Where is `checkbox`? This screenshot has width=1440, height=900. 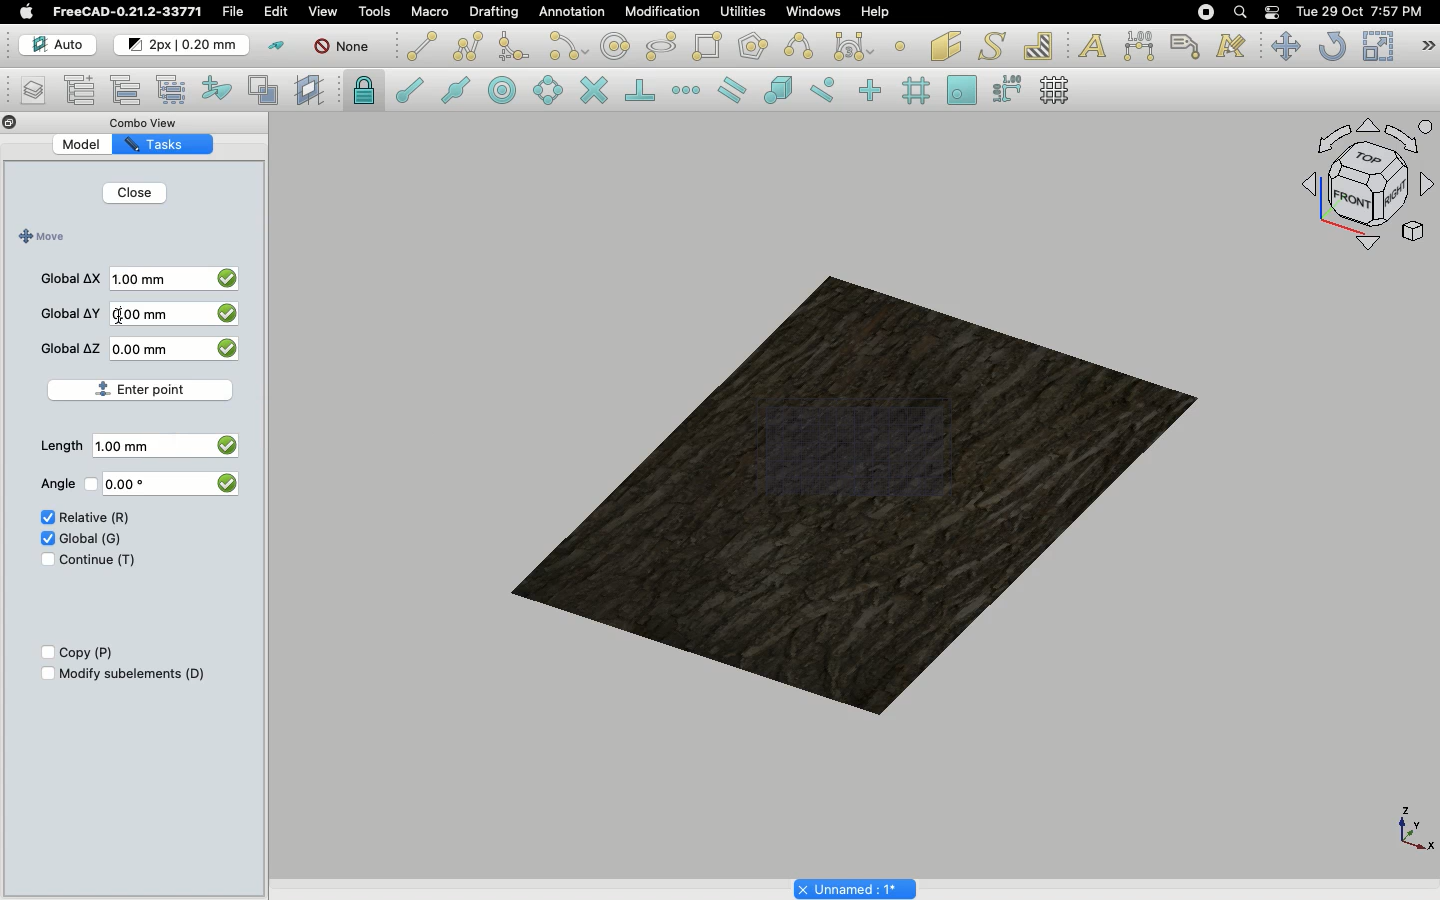 checkbox is located at coordinates (226, 316).